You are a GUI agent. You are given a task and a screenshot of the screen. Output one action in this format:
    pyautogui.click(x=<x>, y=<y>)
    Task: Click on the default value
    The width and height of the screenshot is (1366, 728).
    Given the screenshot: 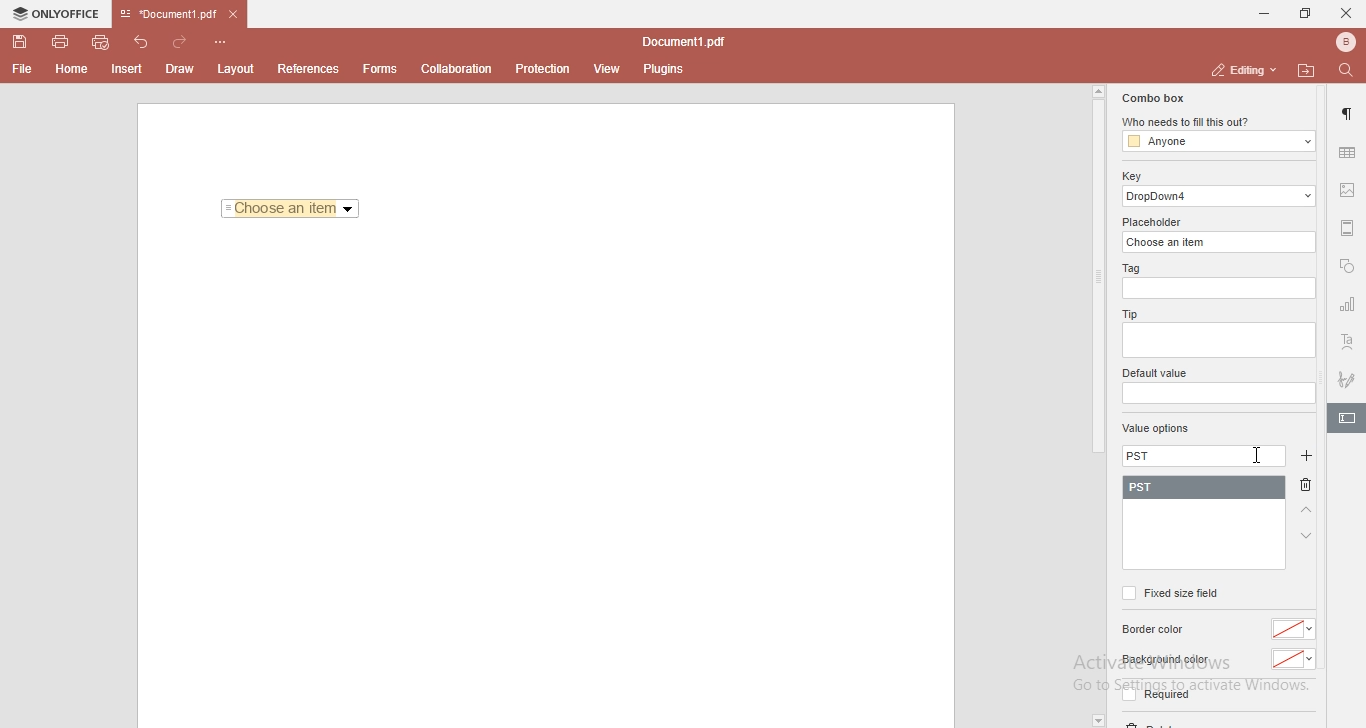 What is the action you would take?
    pyautogui.click(x=1157, y=374)
    